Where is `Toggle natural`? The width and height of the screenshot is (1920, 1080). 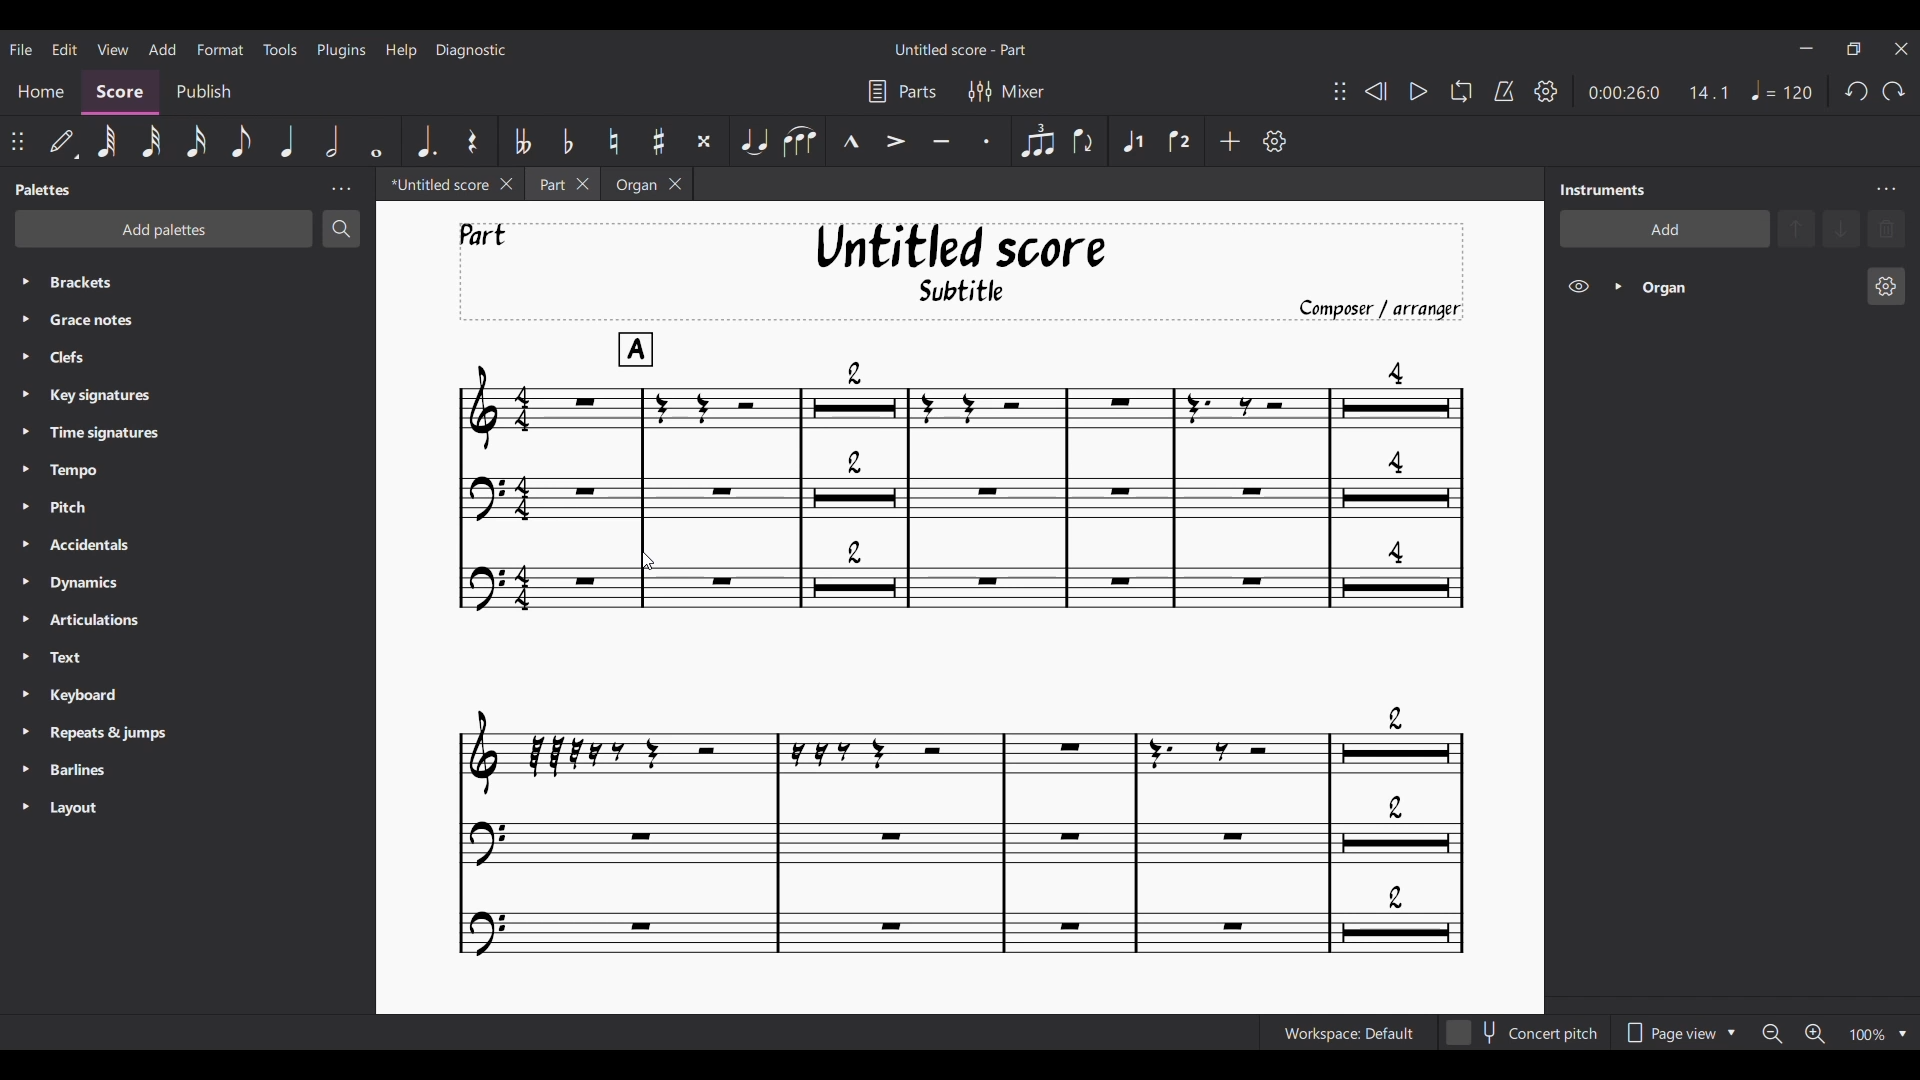
Toggle natural is located at coordinates (614, 140).